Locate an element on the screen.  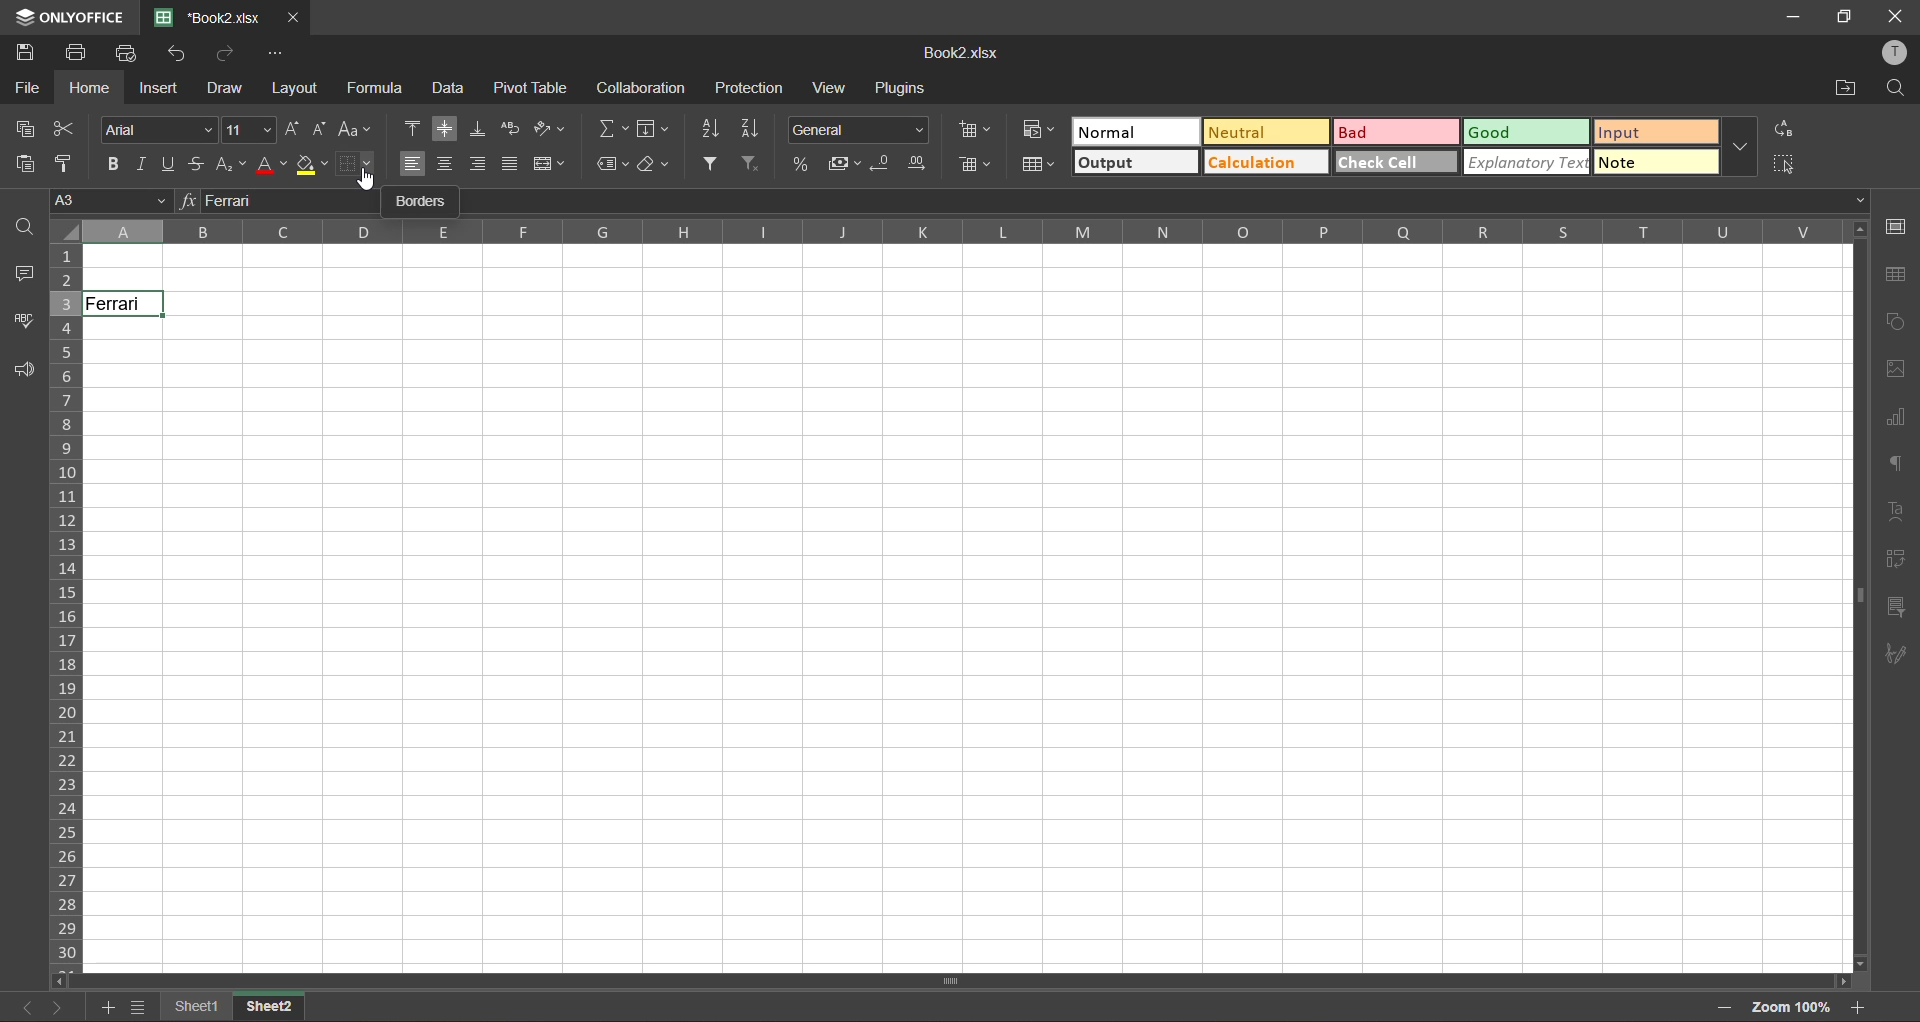
next is located at coordinates (56, 1008).